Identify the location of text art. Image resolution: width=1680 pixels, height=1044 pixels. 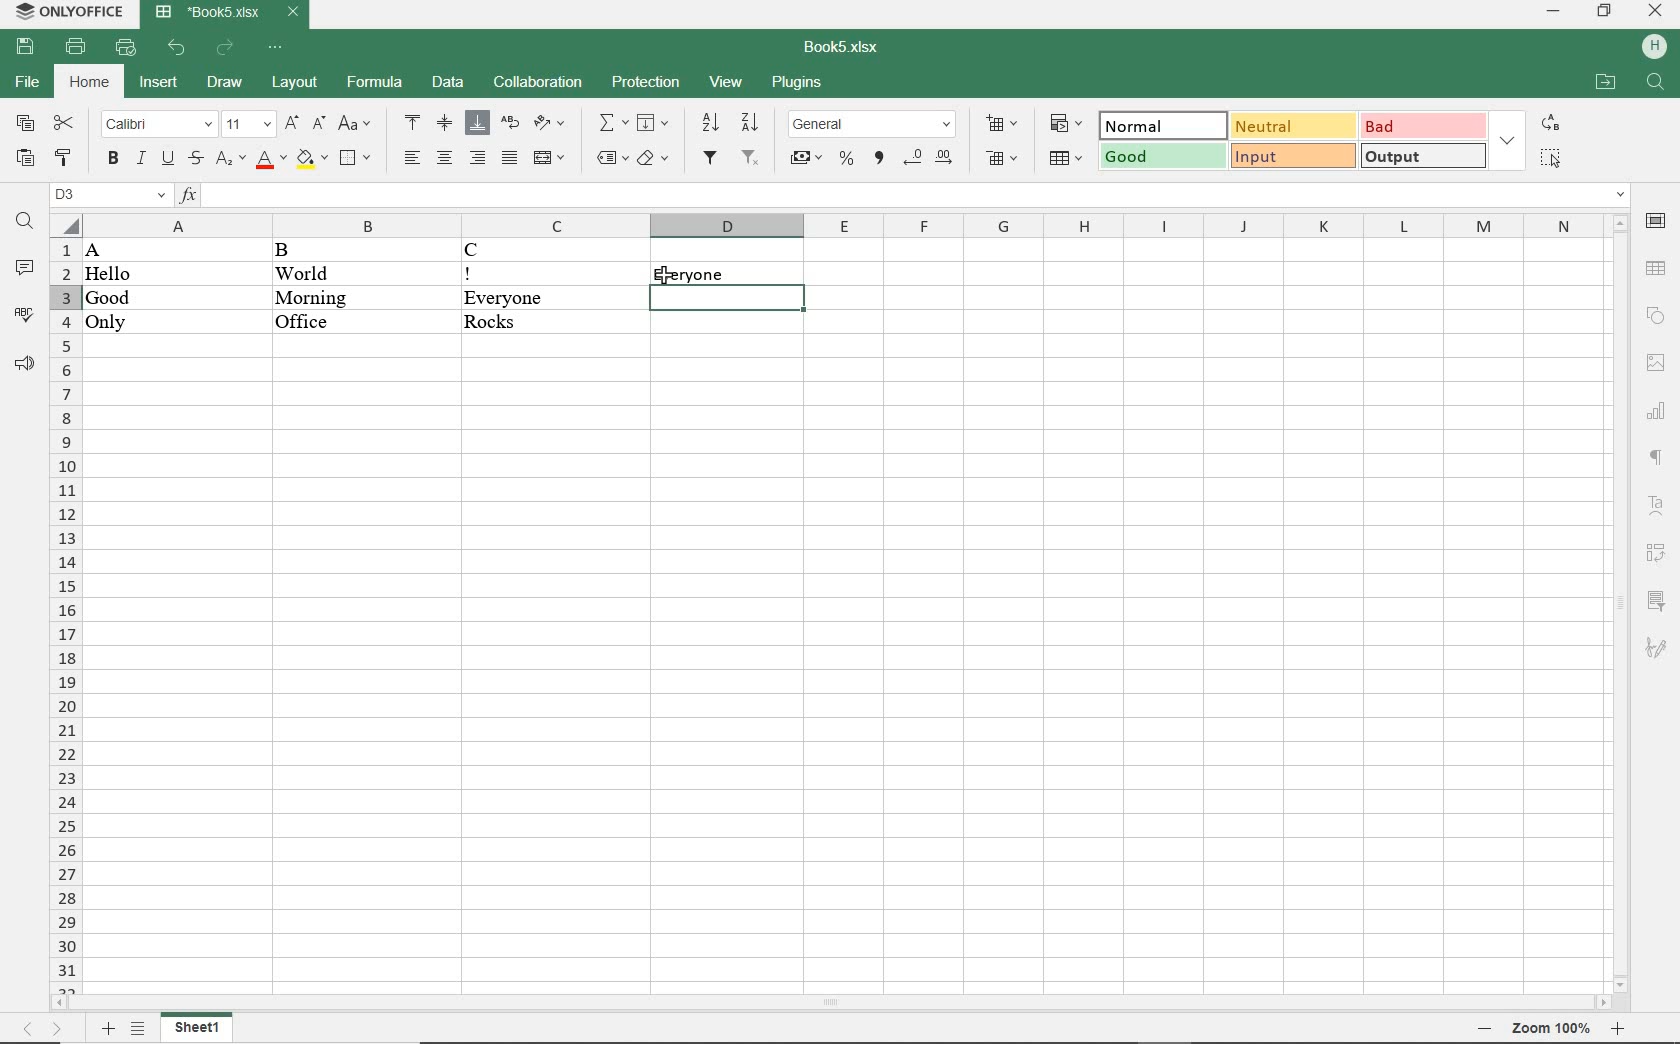
(1656, 504).